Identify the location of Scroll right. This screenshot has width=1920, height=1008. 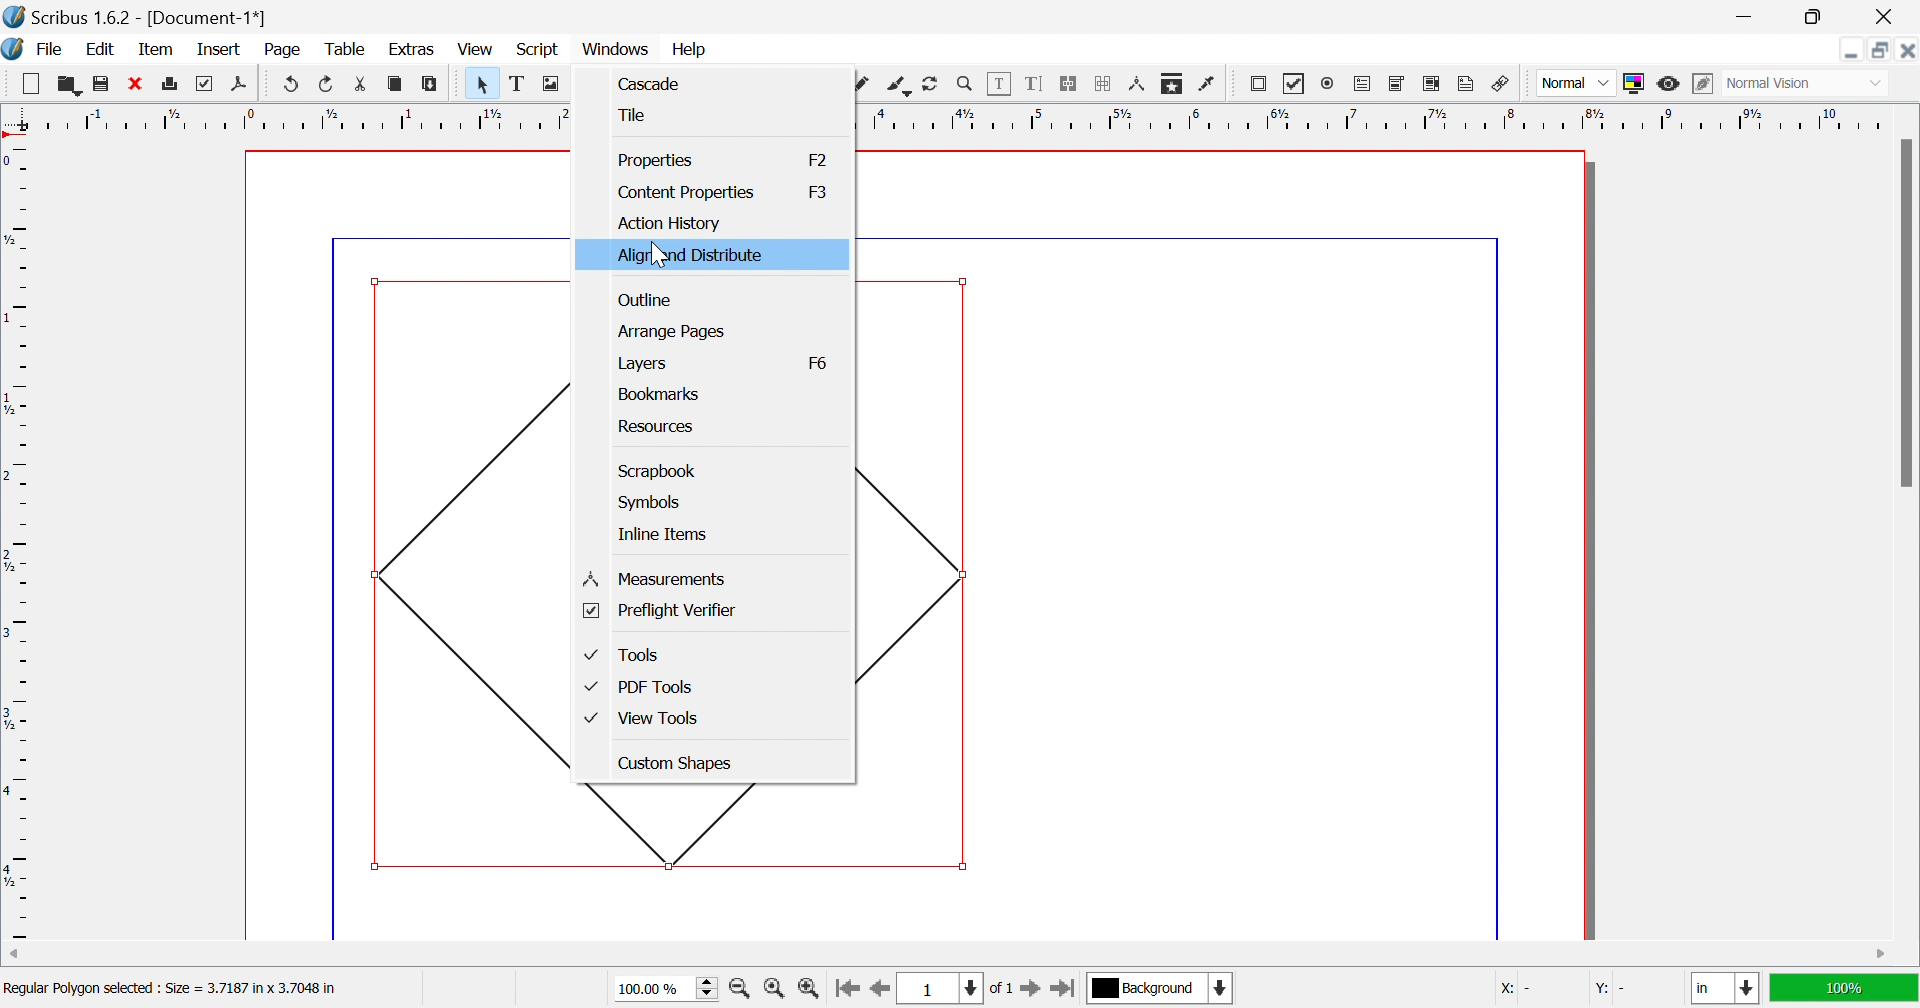
(1883, 955).